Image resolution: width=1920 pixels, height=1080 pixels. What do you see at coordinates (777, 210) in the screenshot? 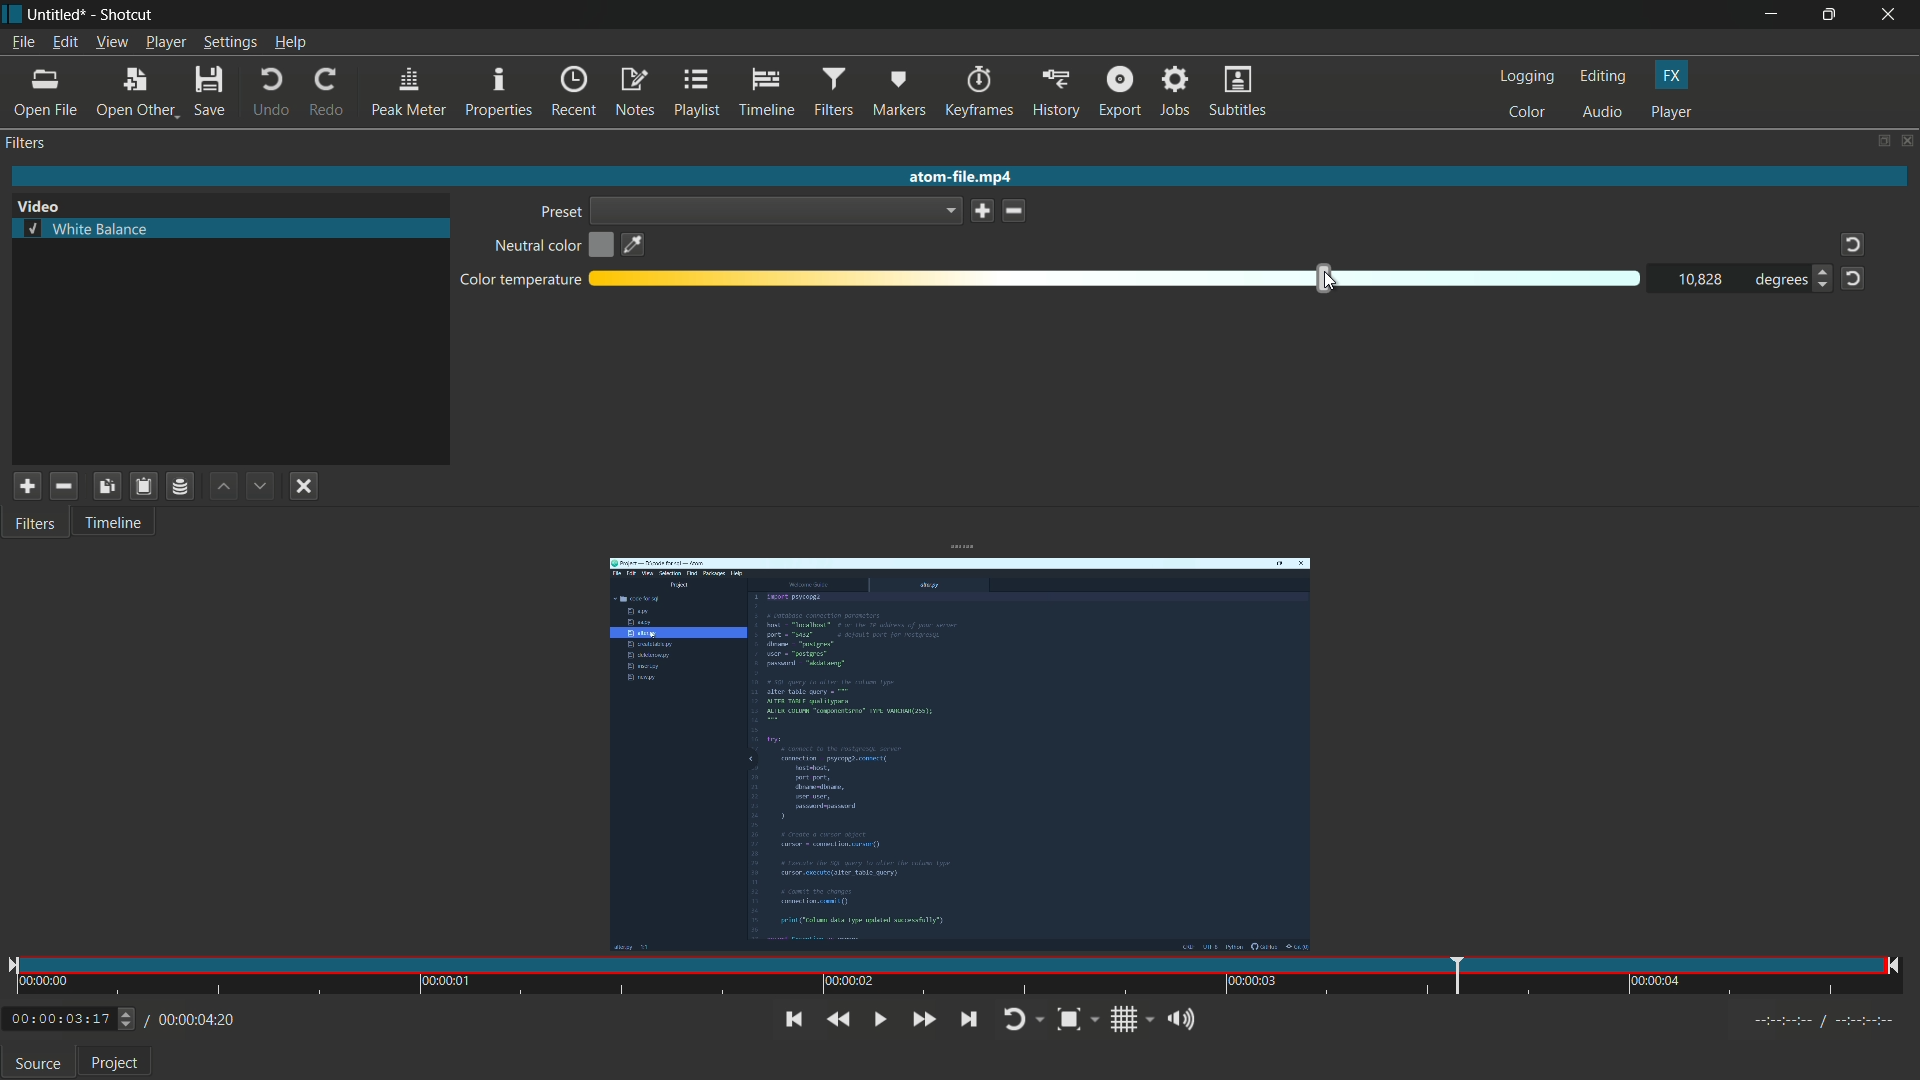
I see `dropdown` at bounding box center [777, 210].